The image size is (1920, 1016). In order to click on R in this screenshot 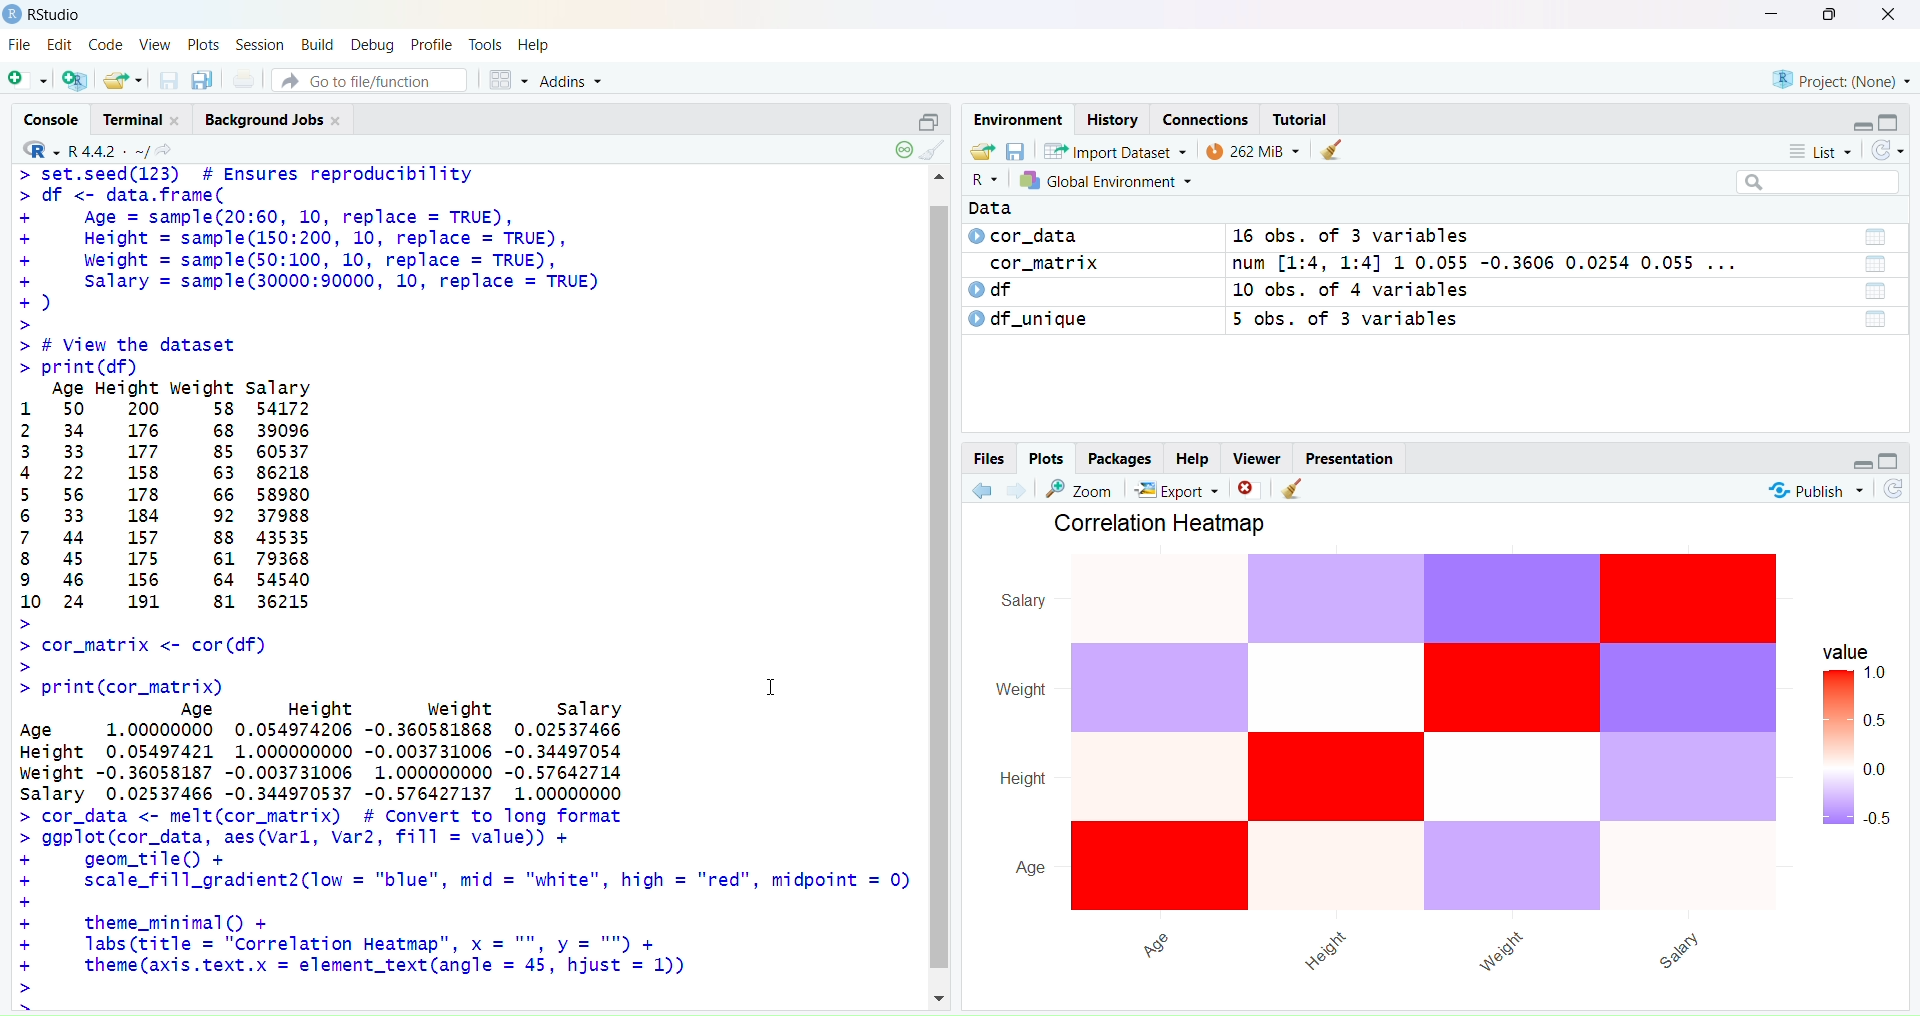, I will do `click(987, 179)`.